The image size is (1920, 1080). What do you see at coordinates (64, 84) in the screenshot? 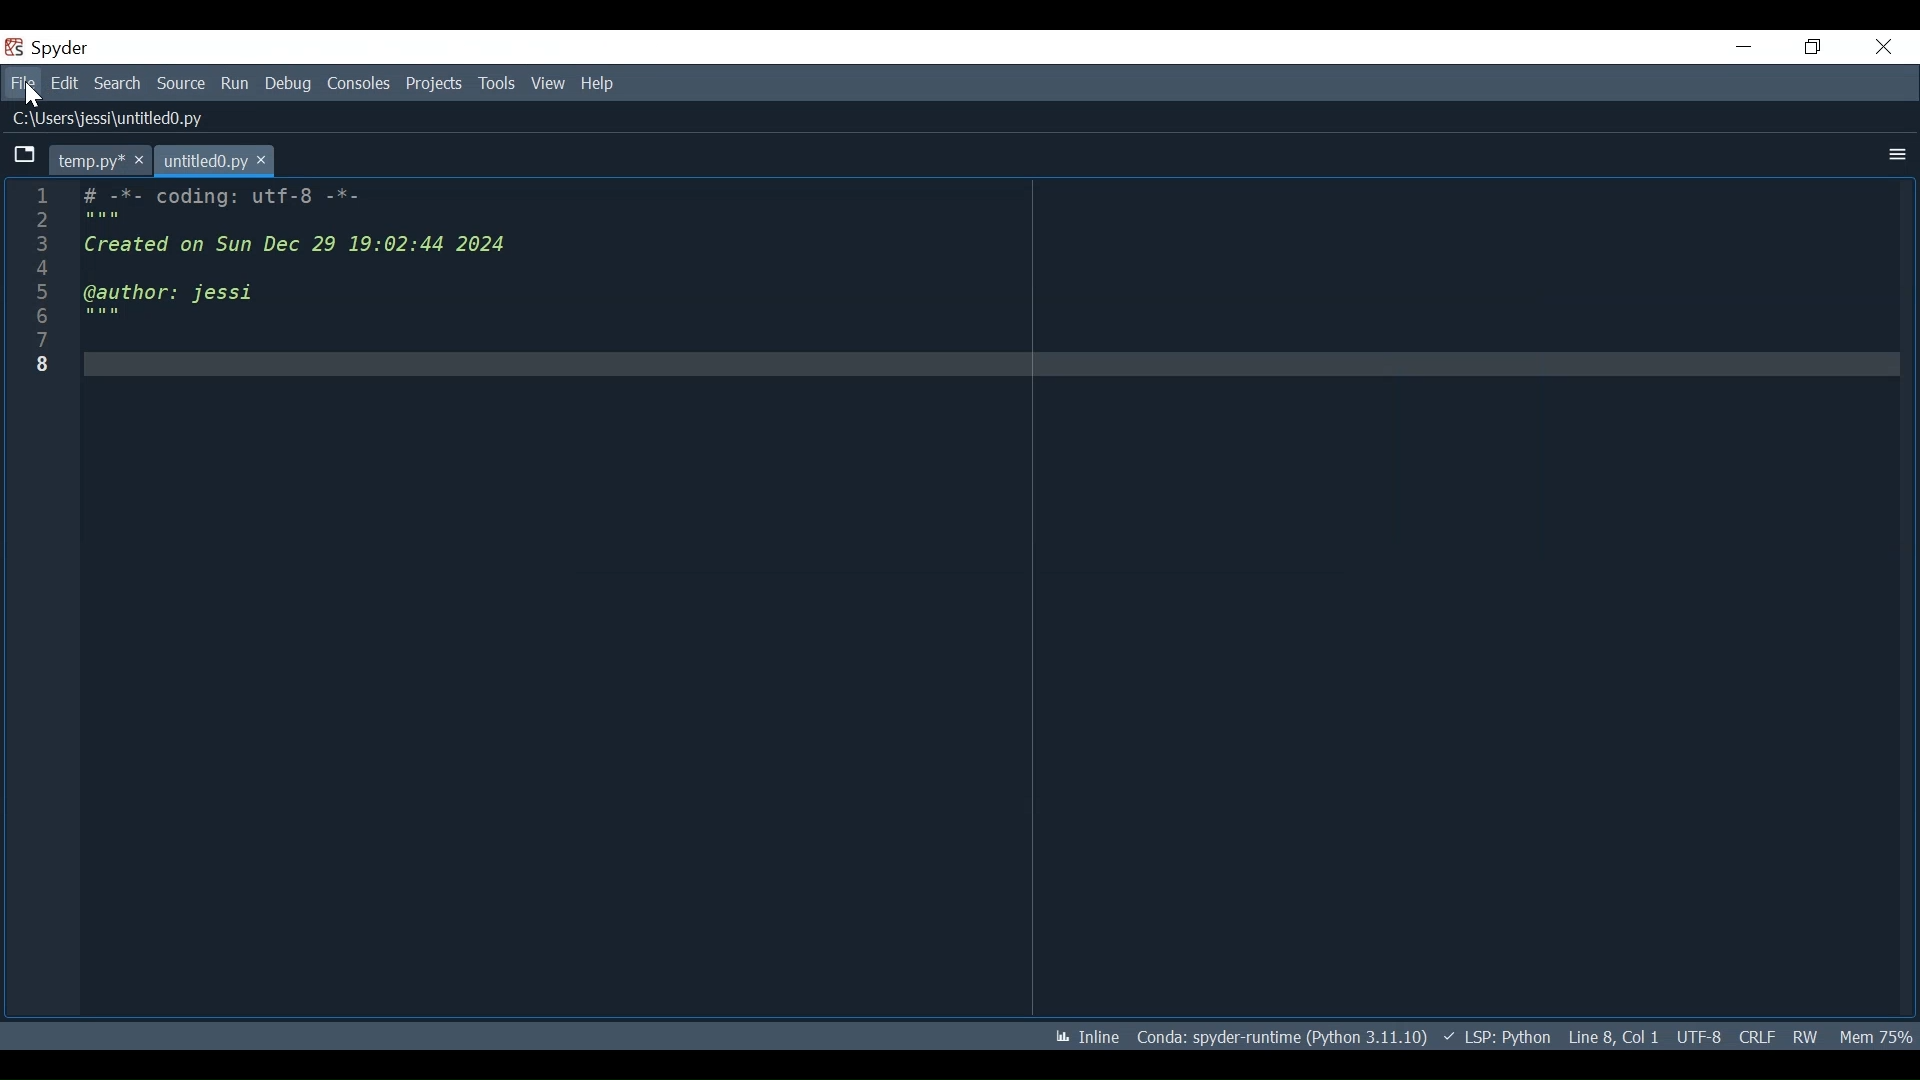
I see `Edit` at bounding box center [64, 84].